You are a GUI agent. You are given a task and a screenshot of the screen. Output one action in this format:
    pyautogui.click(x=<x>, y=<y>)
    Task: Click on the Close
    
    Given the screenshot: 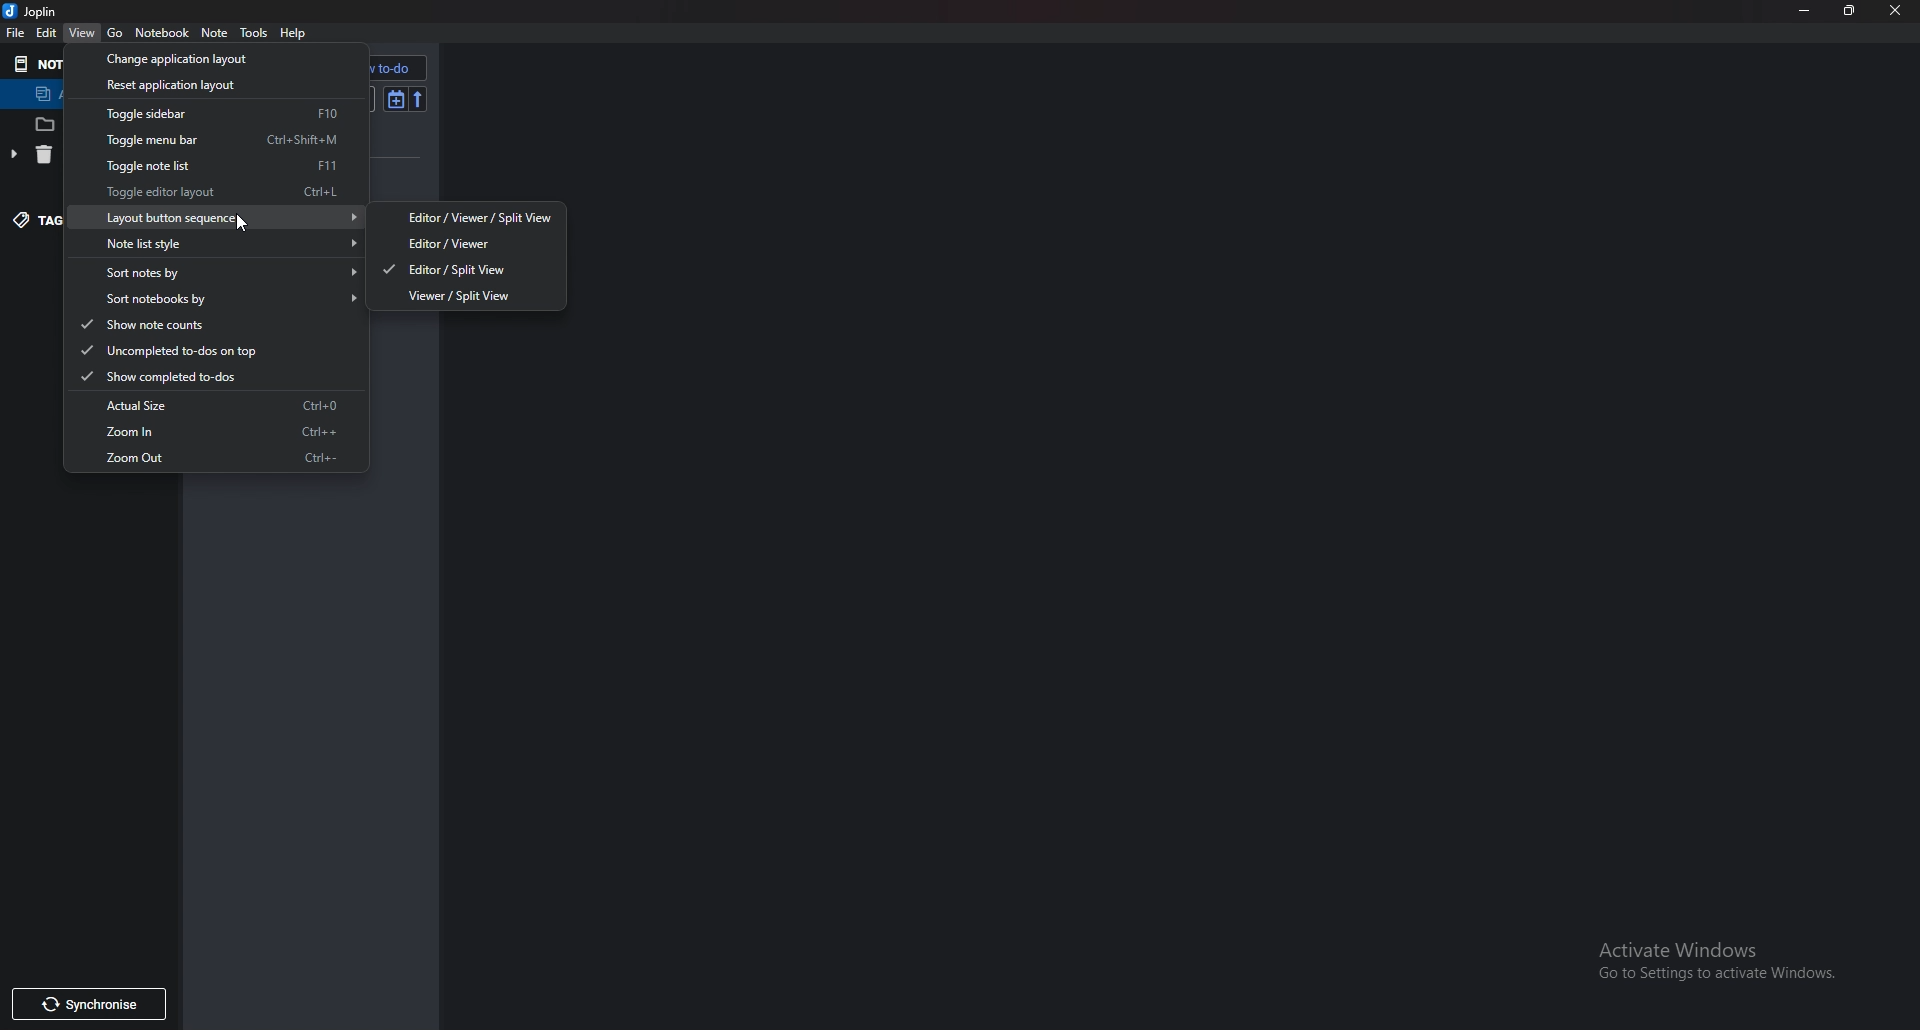 What is the action you would take?
    pyautogui.click(x=1890, y=11)
    